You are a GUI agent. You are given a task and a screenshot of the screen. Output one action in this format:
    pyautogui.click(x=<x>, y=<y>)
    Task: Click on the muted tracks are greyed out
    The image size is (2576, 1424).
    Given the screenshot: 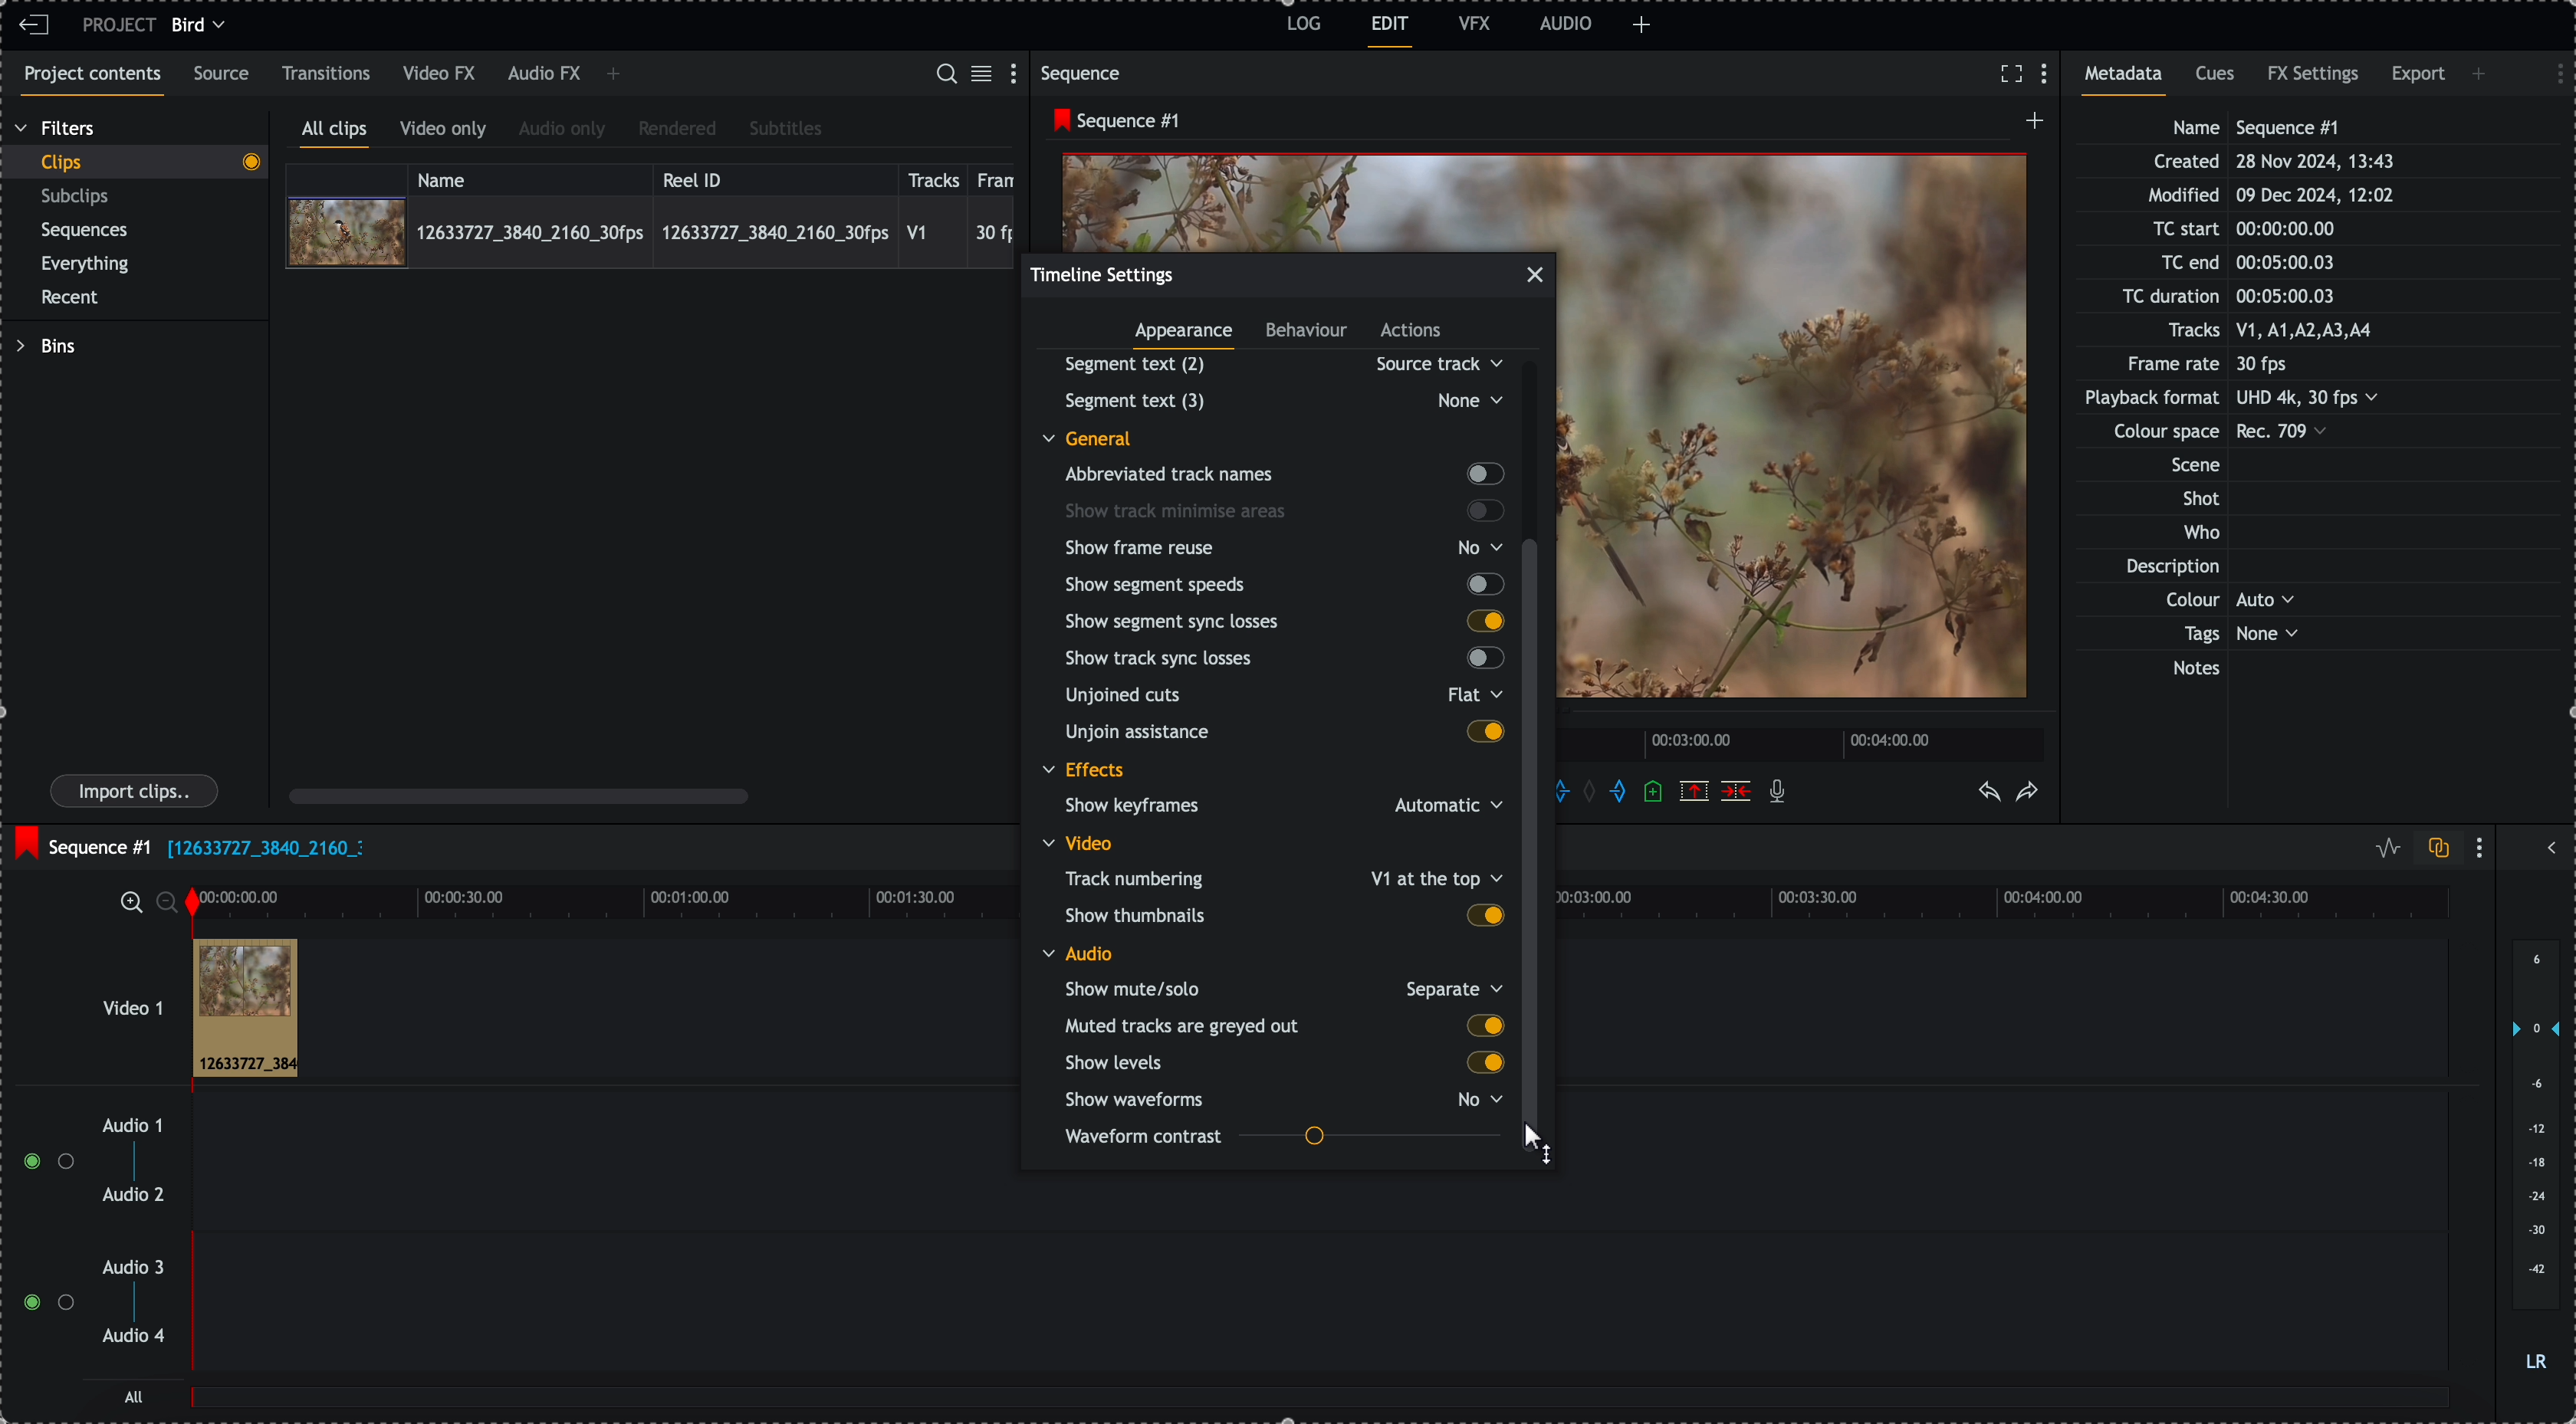 What is the action you would take?
    pyautogui.click(x=1284, y=1026)
    